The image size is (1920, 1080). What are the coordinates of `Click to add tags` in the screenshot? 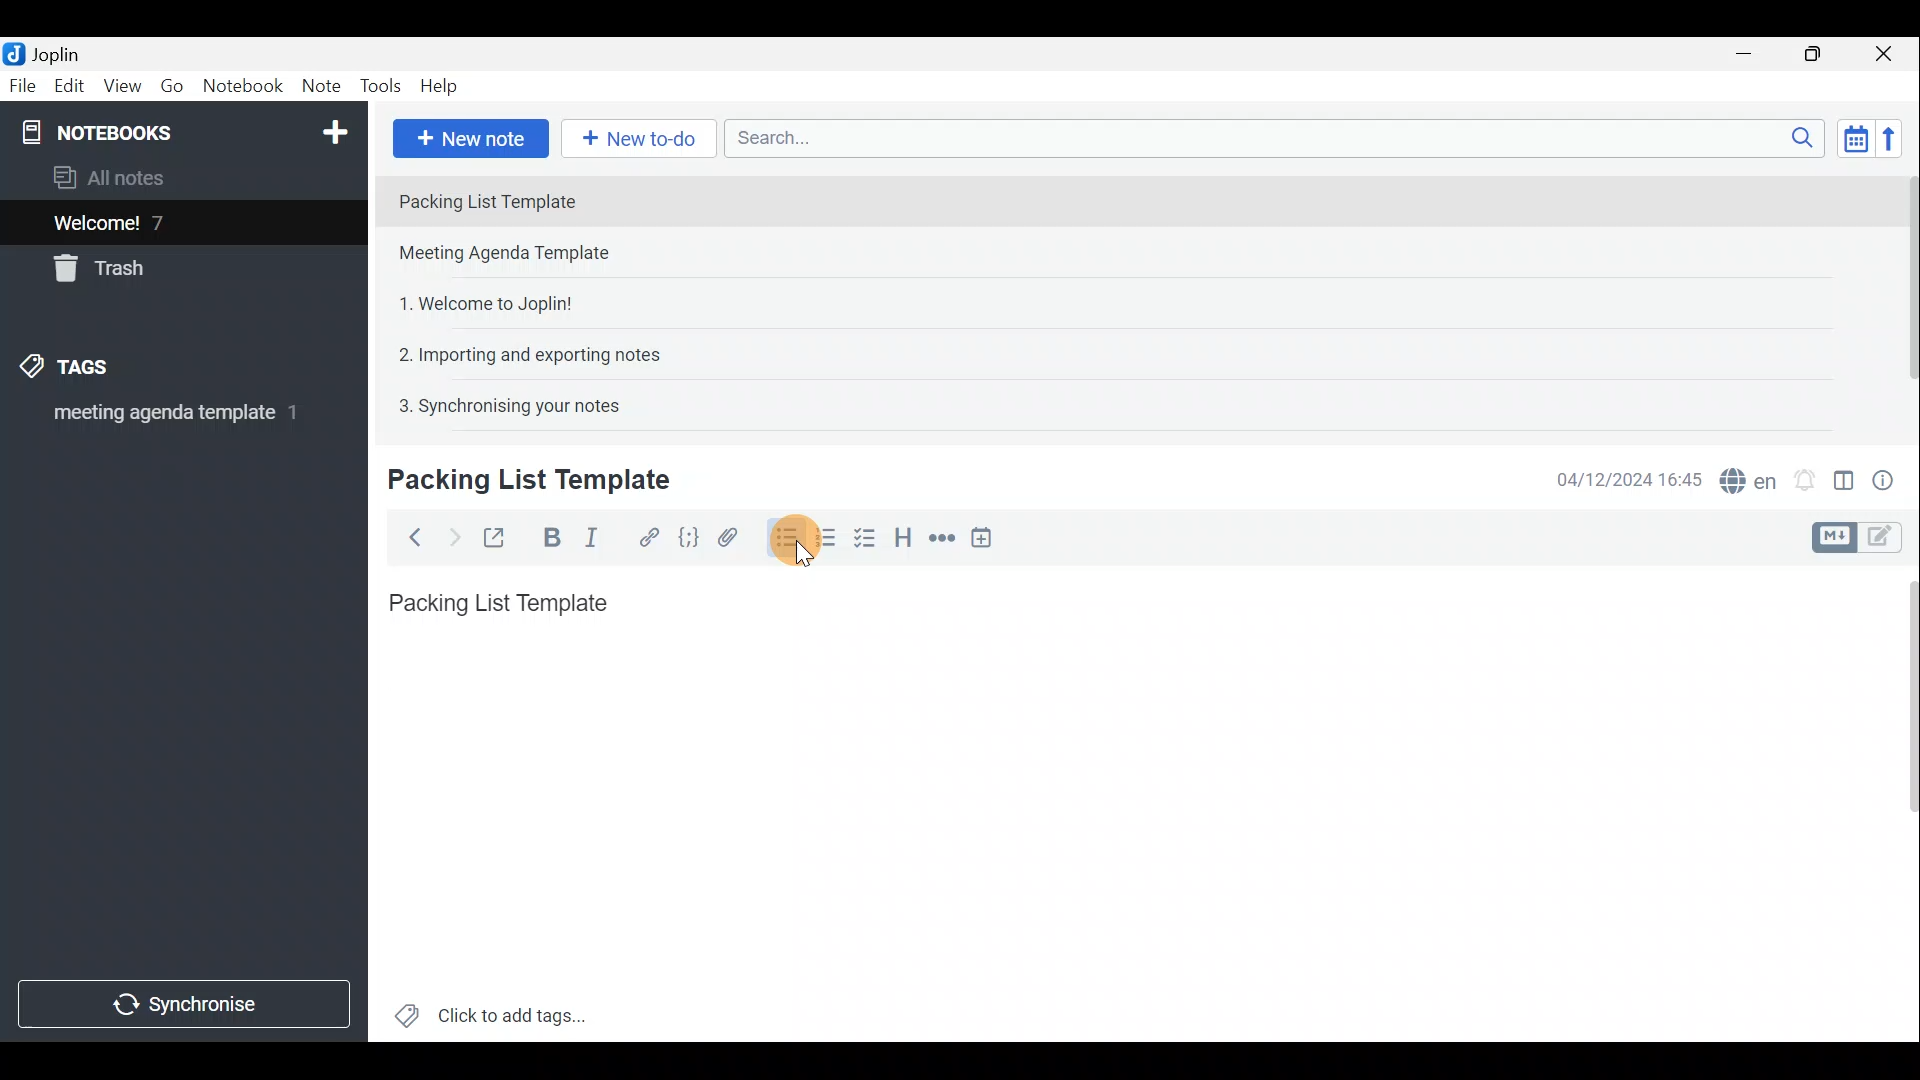 It's located at (491, 1010).